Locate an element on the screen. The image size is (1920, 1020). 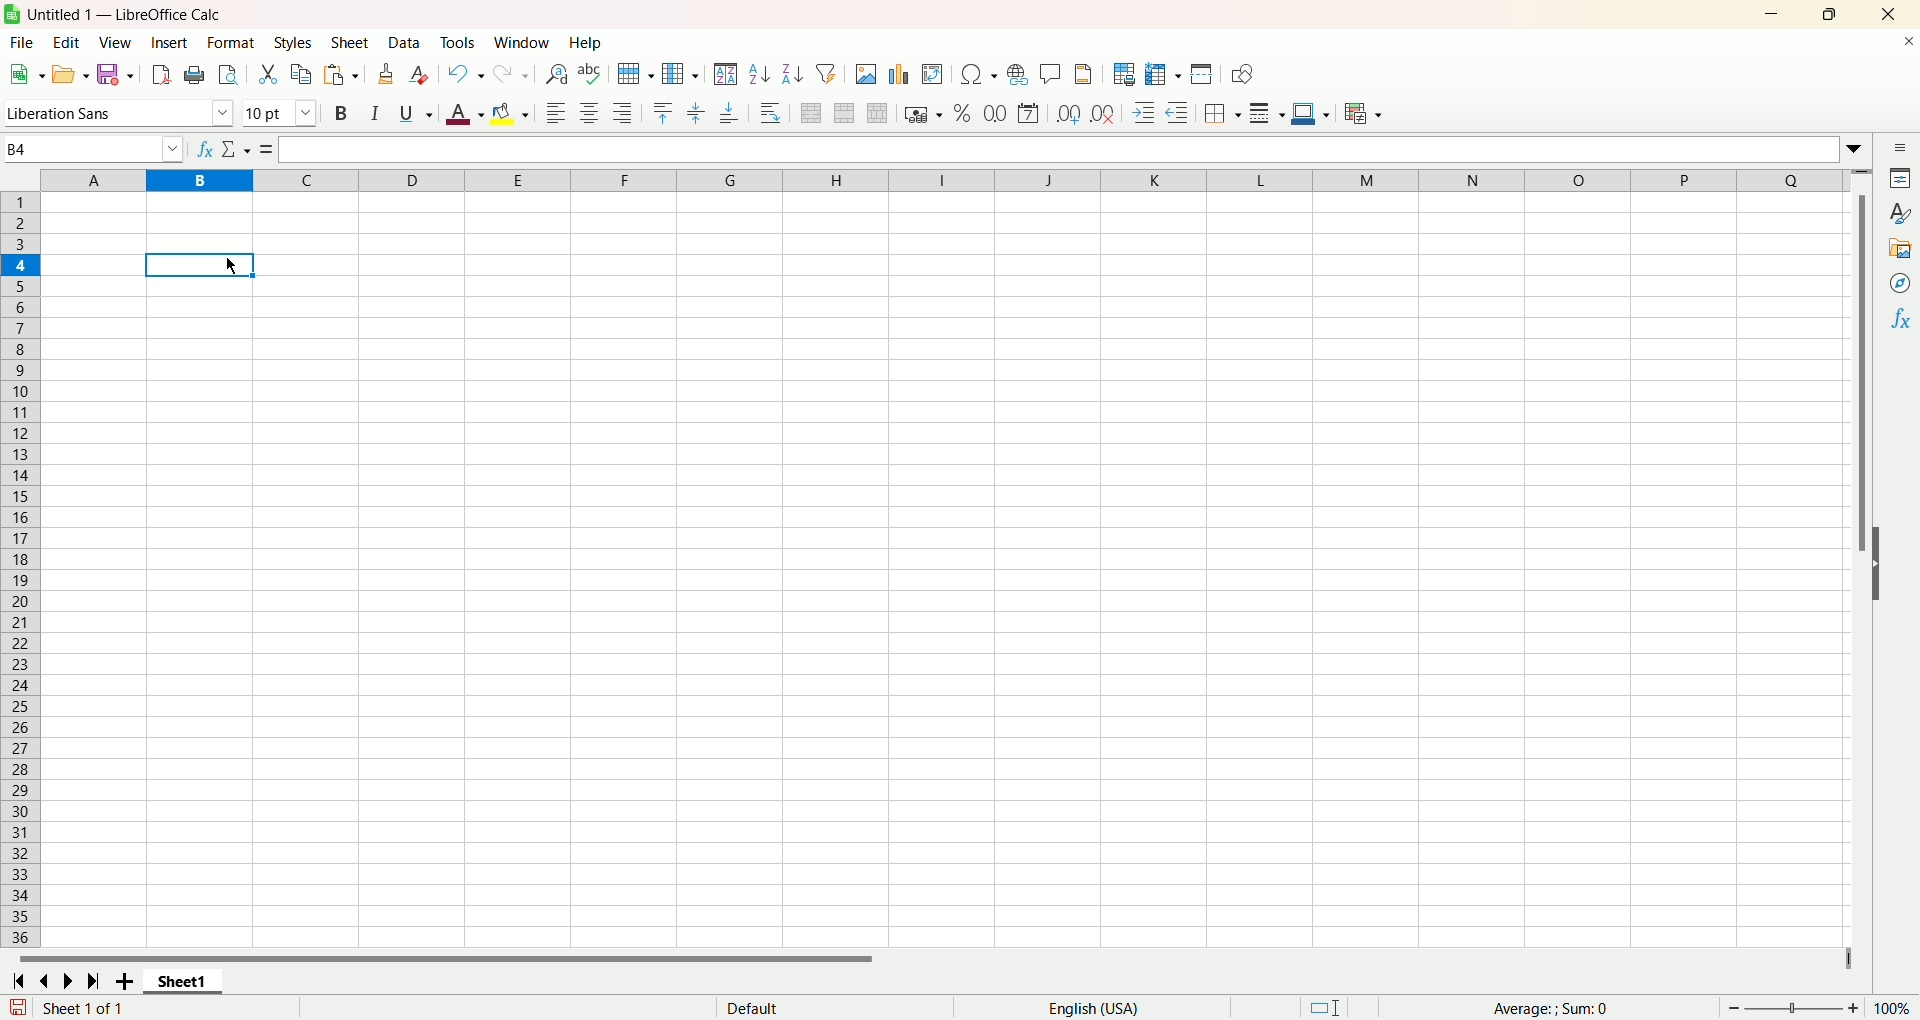
condition is located at coordinates (1363, 113).